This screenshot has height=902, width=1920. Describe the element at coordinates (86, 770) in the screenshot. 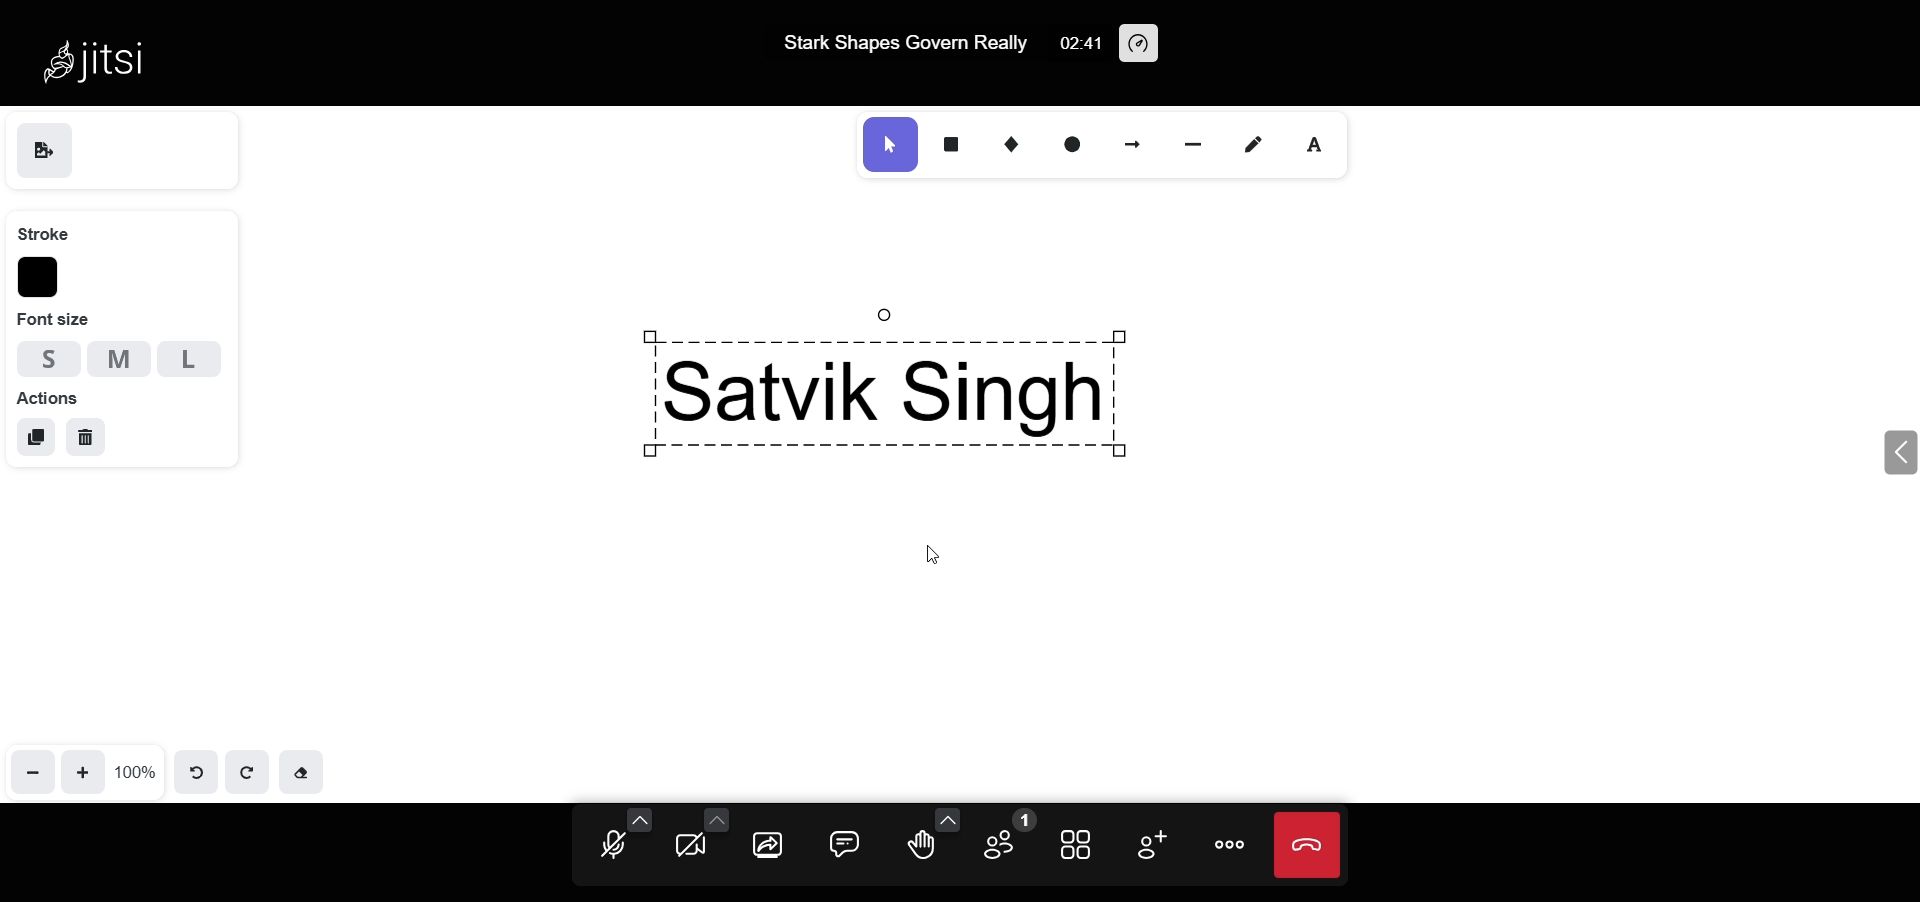

I see `zoom in` at that location.